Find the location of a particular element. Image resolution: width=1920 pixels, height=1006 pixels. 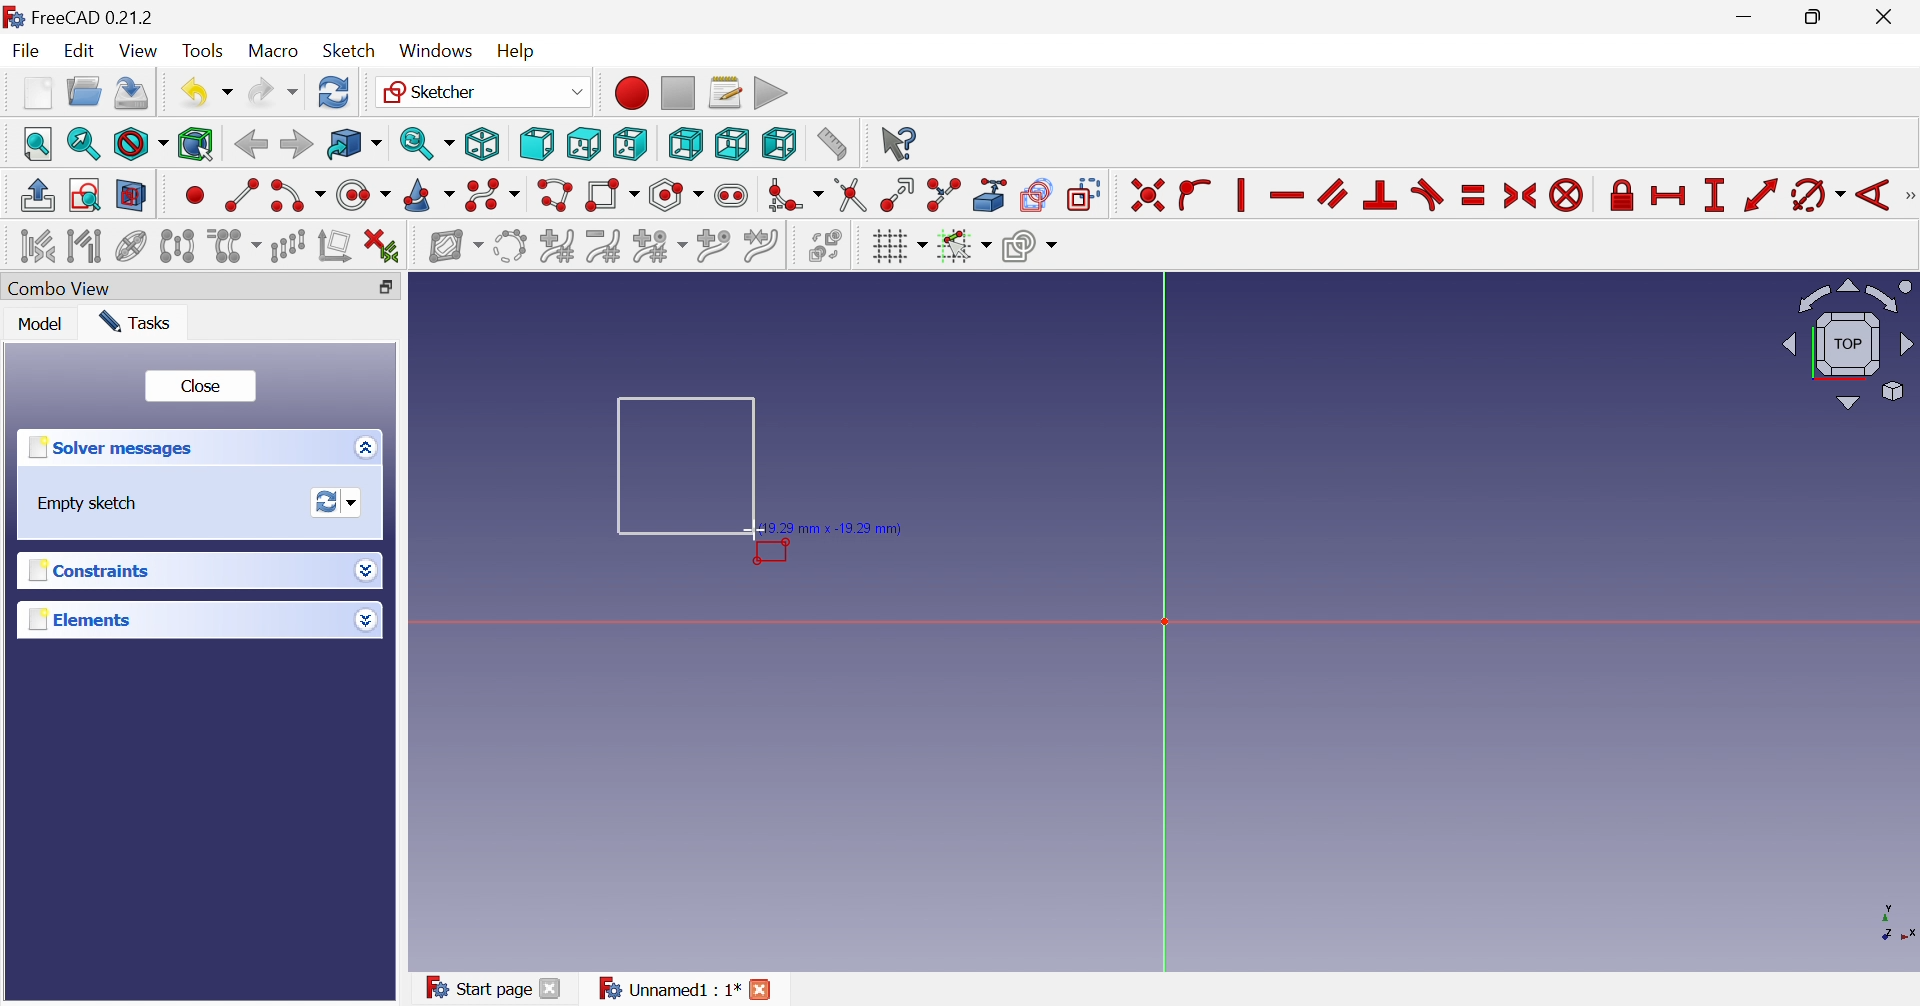

logo is located at coordinates (13, 15).